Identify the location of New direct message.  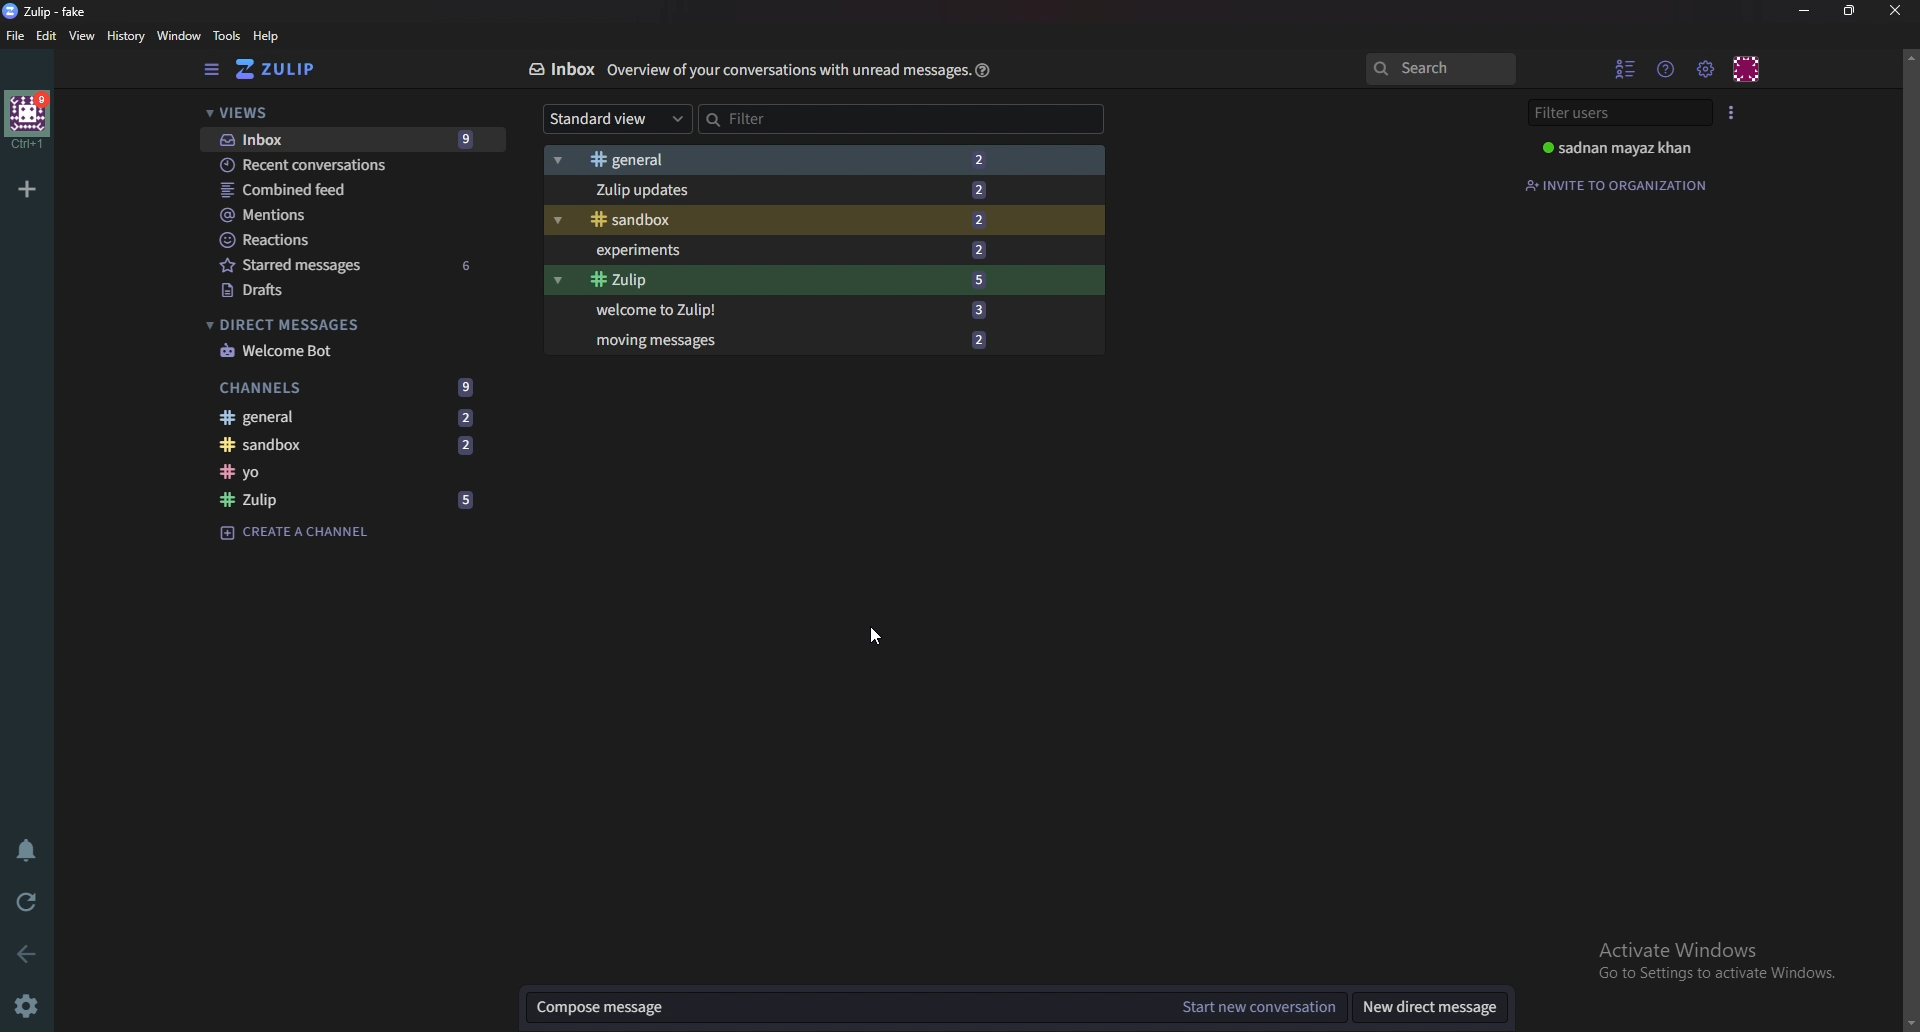
(1432, 1007).